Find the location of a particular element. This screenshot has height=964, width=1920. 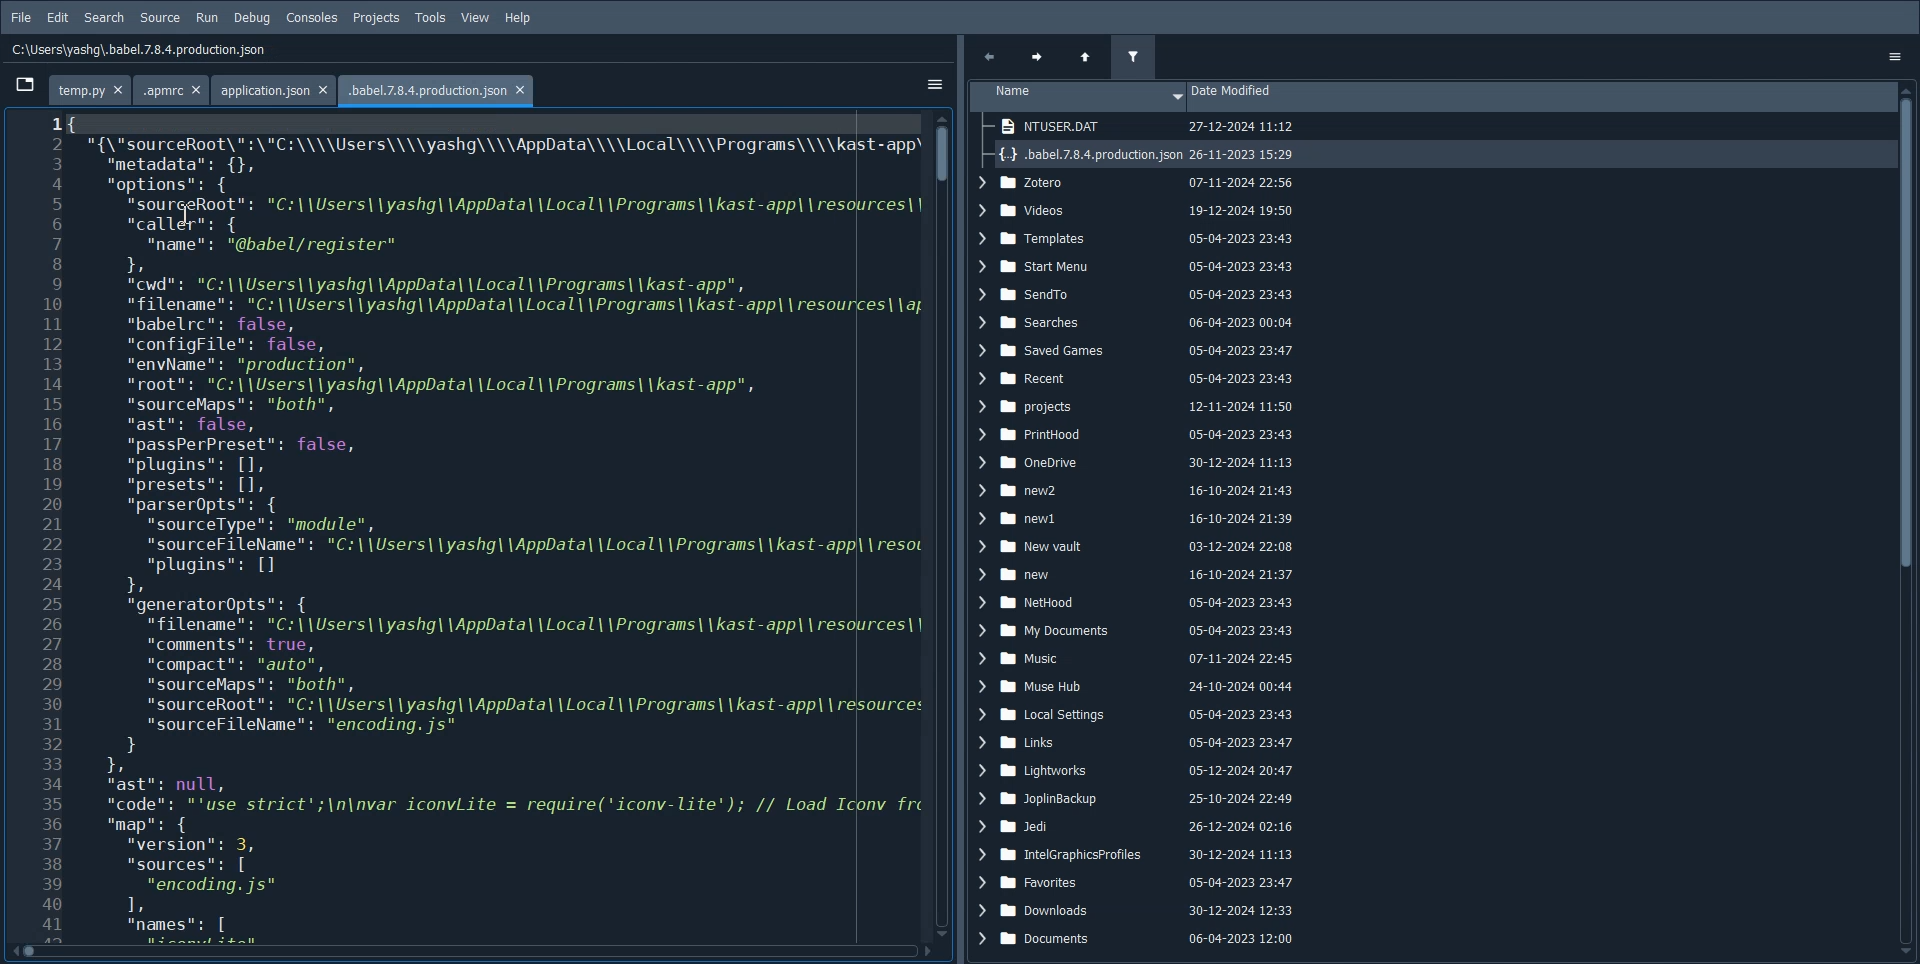

Debug is located at coordinates (252, 19).